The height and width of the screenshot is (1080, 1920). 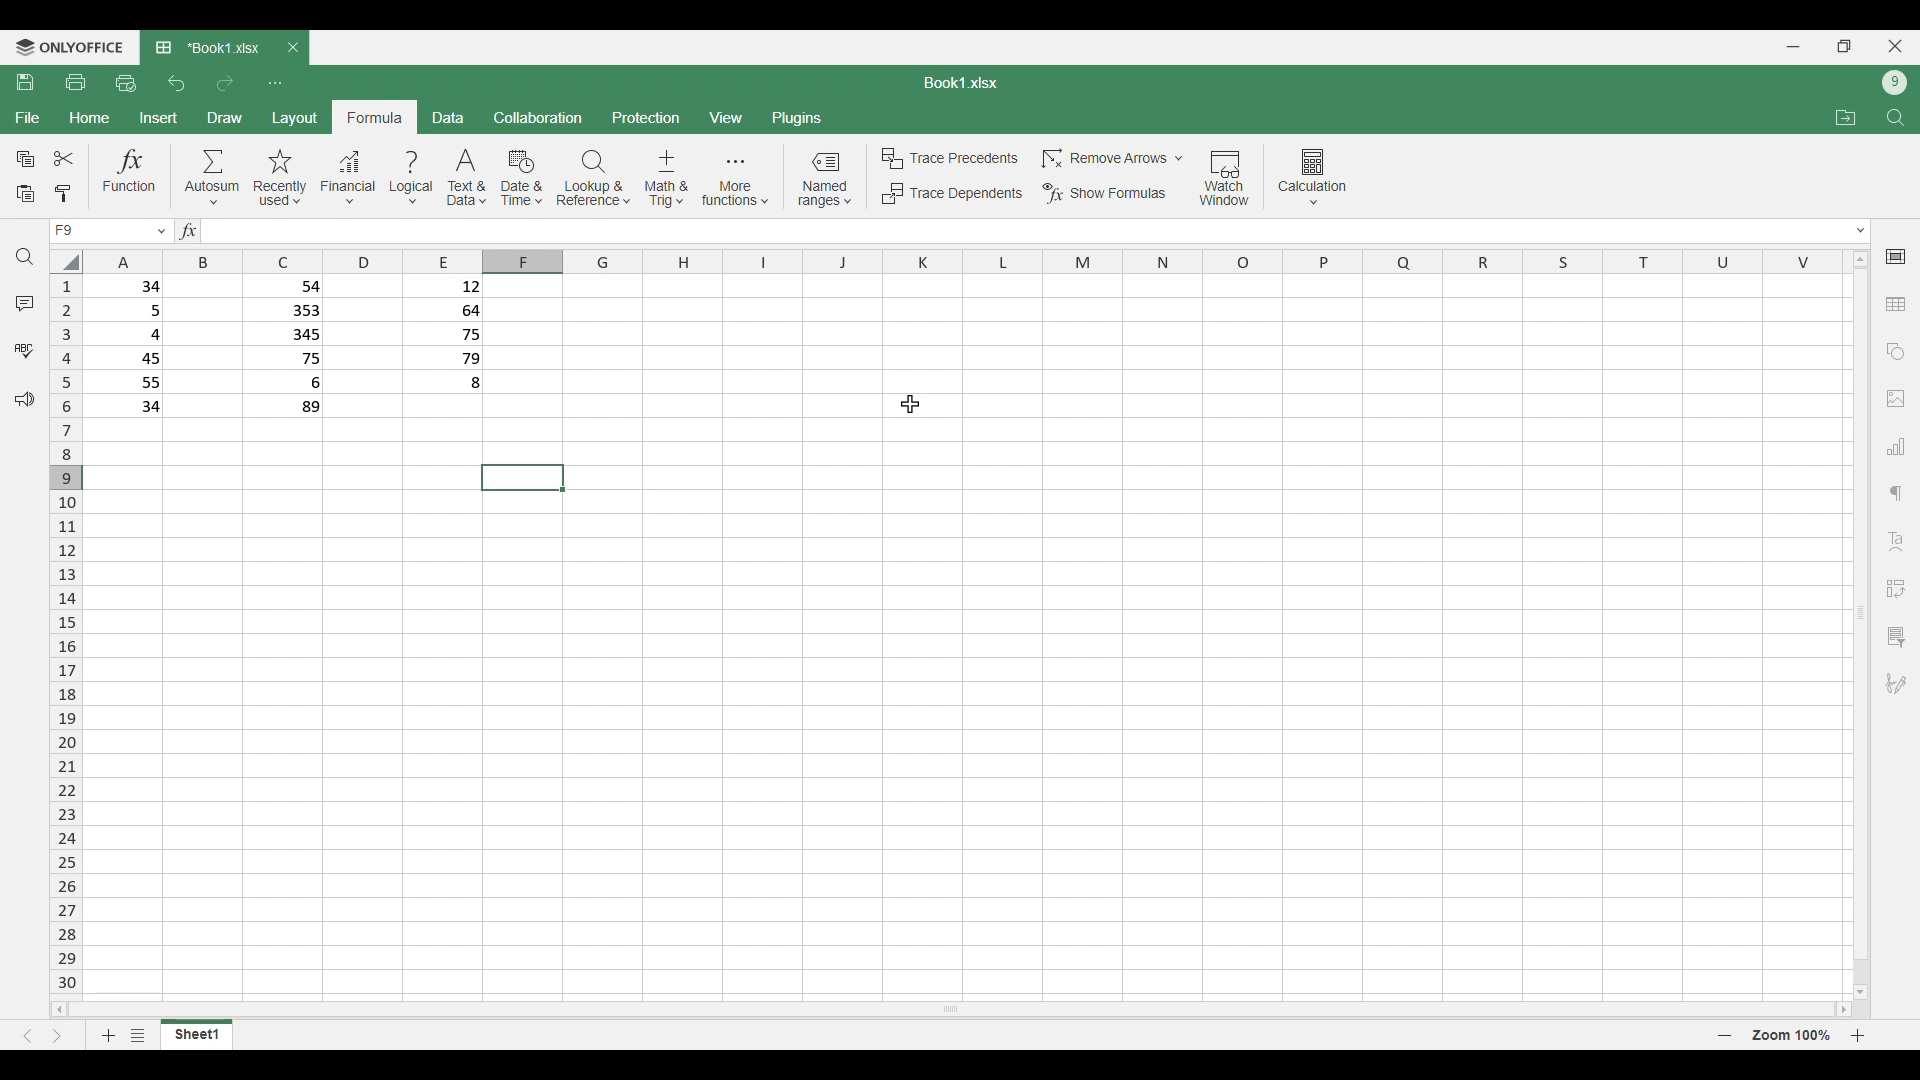 I want to click on Paste, so click(x=25, y=195).